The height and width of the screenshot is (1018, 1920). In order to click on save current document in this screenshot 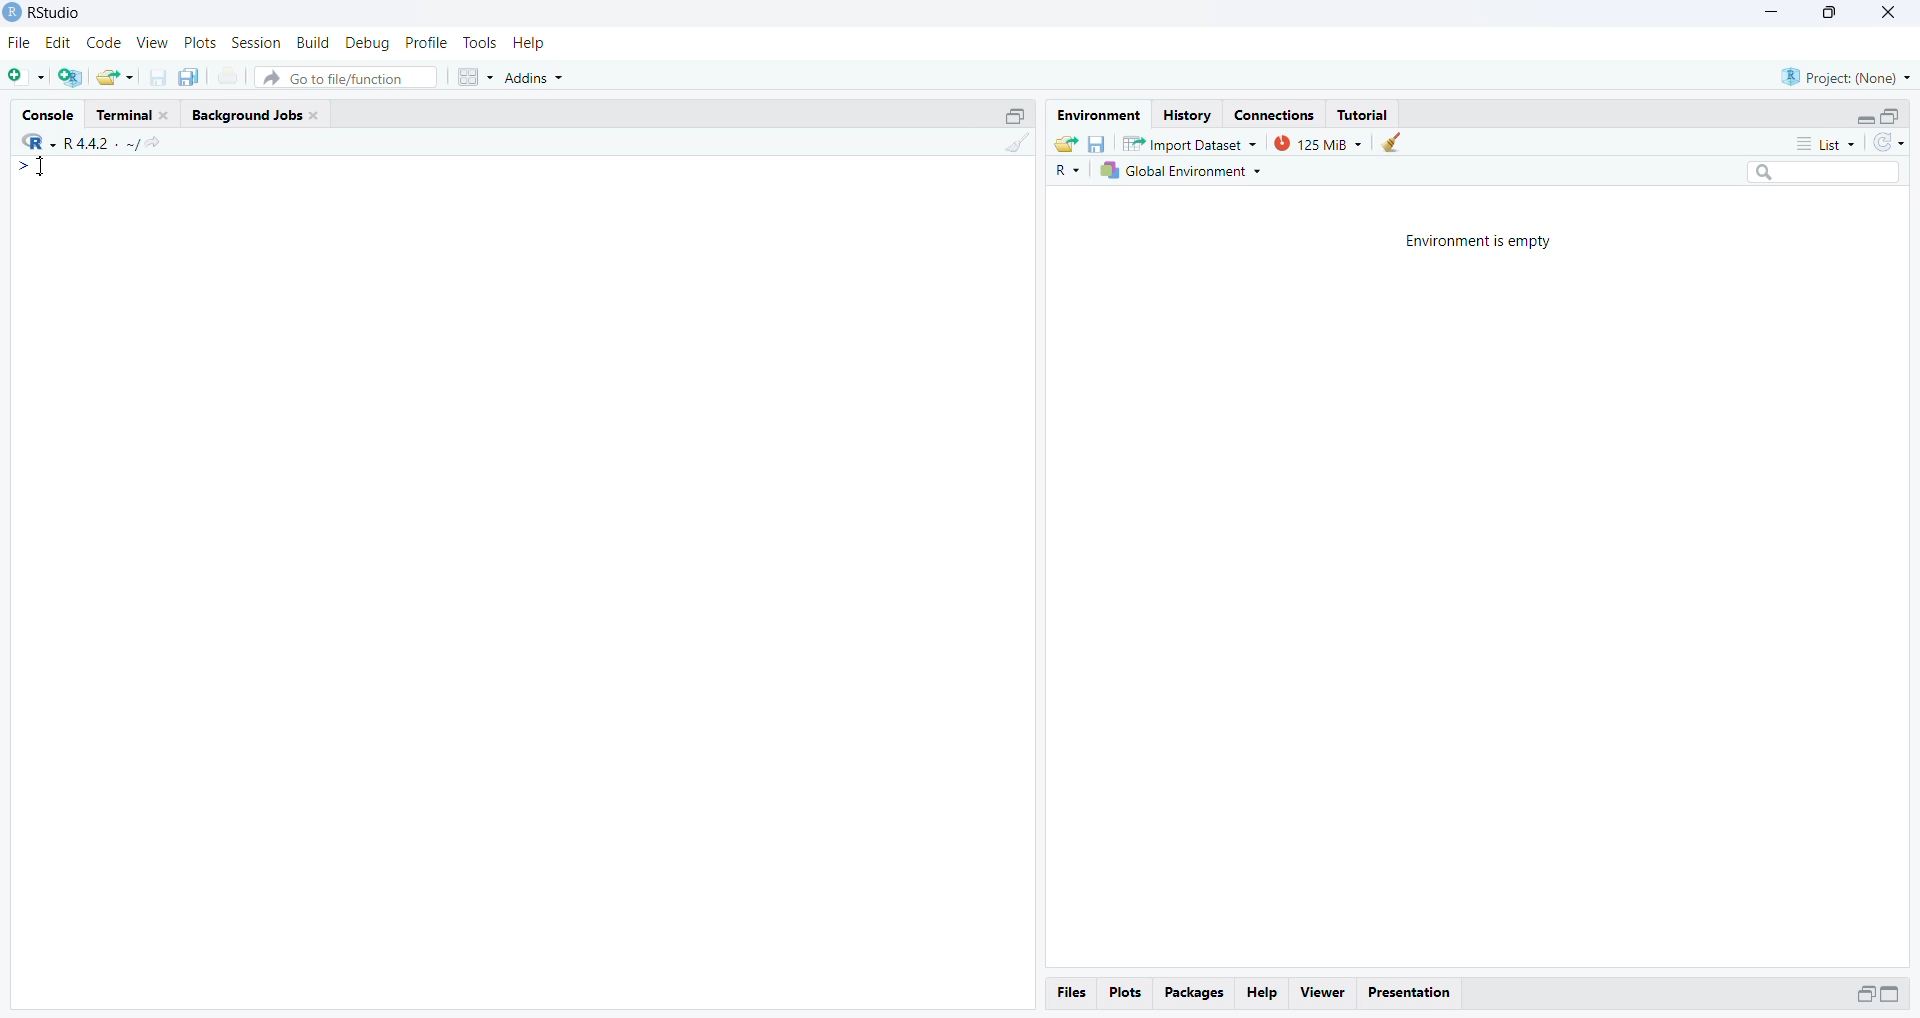, I will do `click(157, 76)`.